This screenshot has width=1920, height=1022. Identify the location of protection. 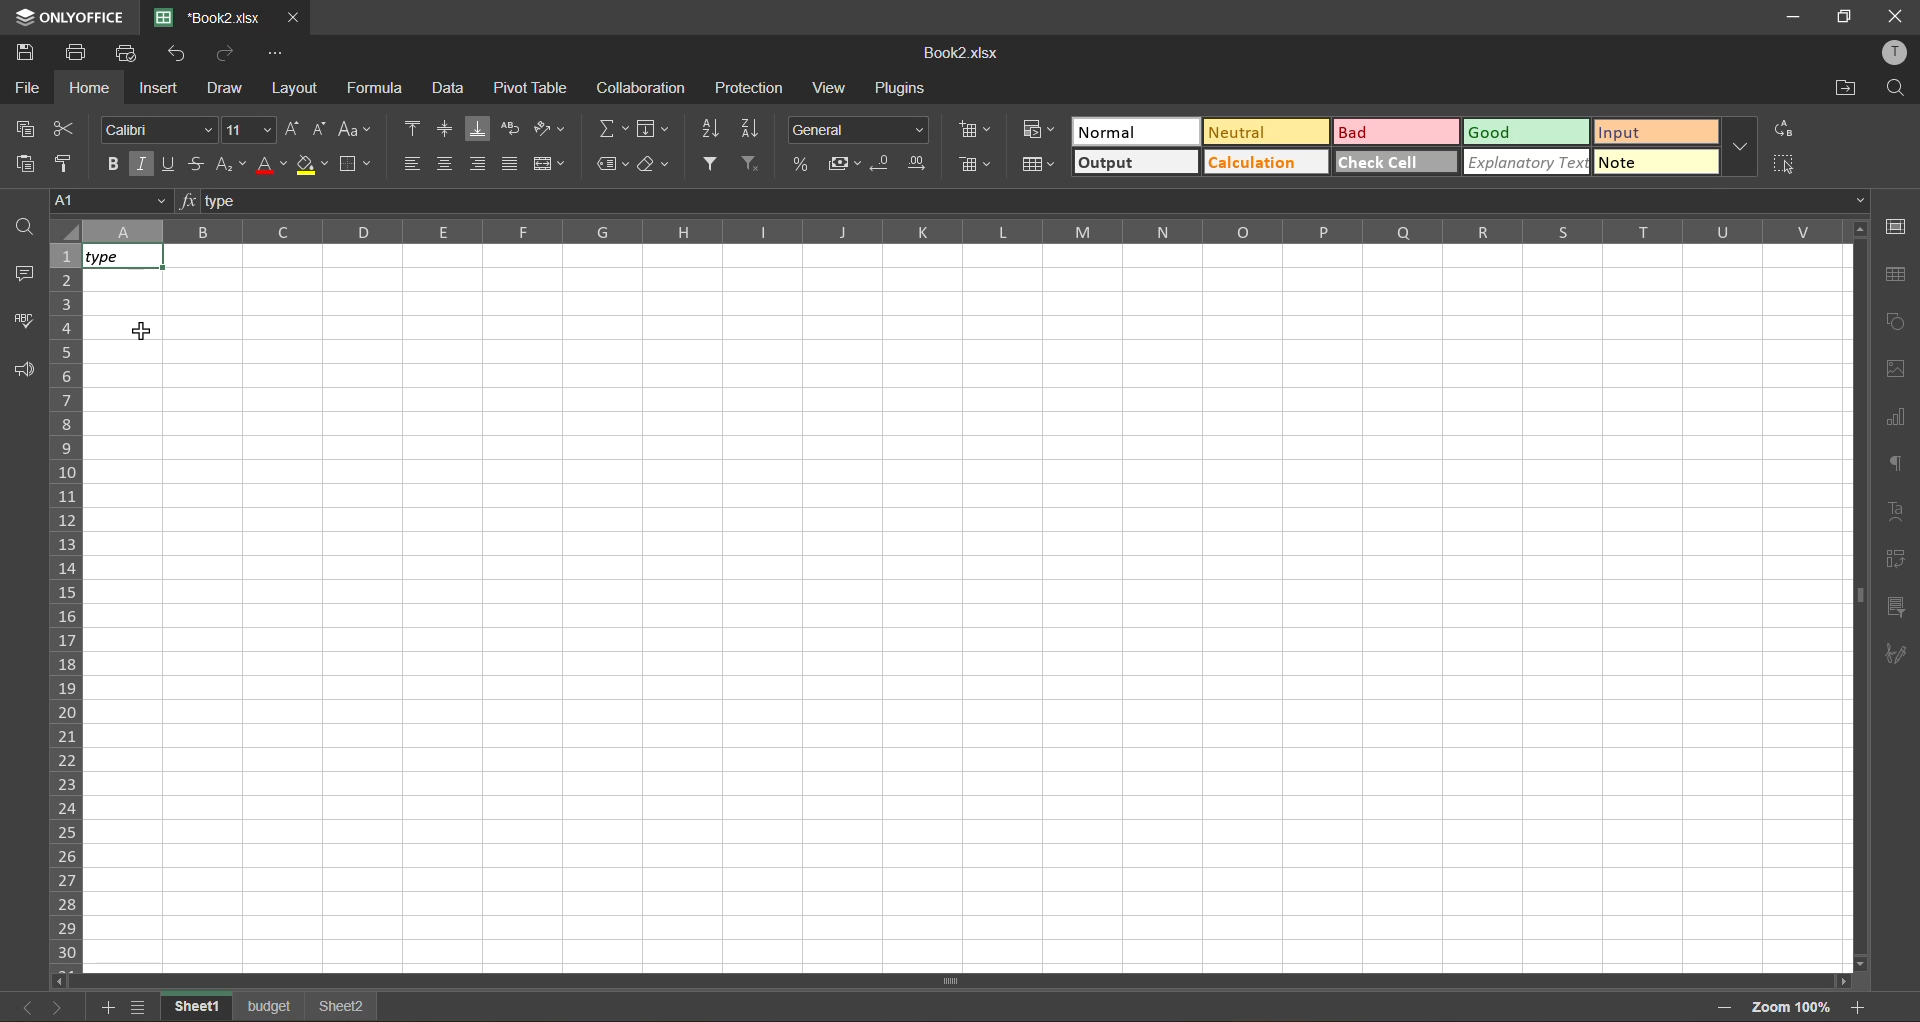
(751, 90).